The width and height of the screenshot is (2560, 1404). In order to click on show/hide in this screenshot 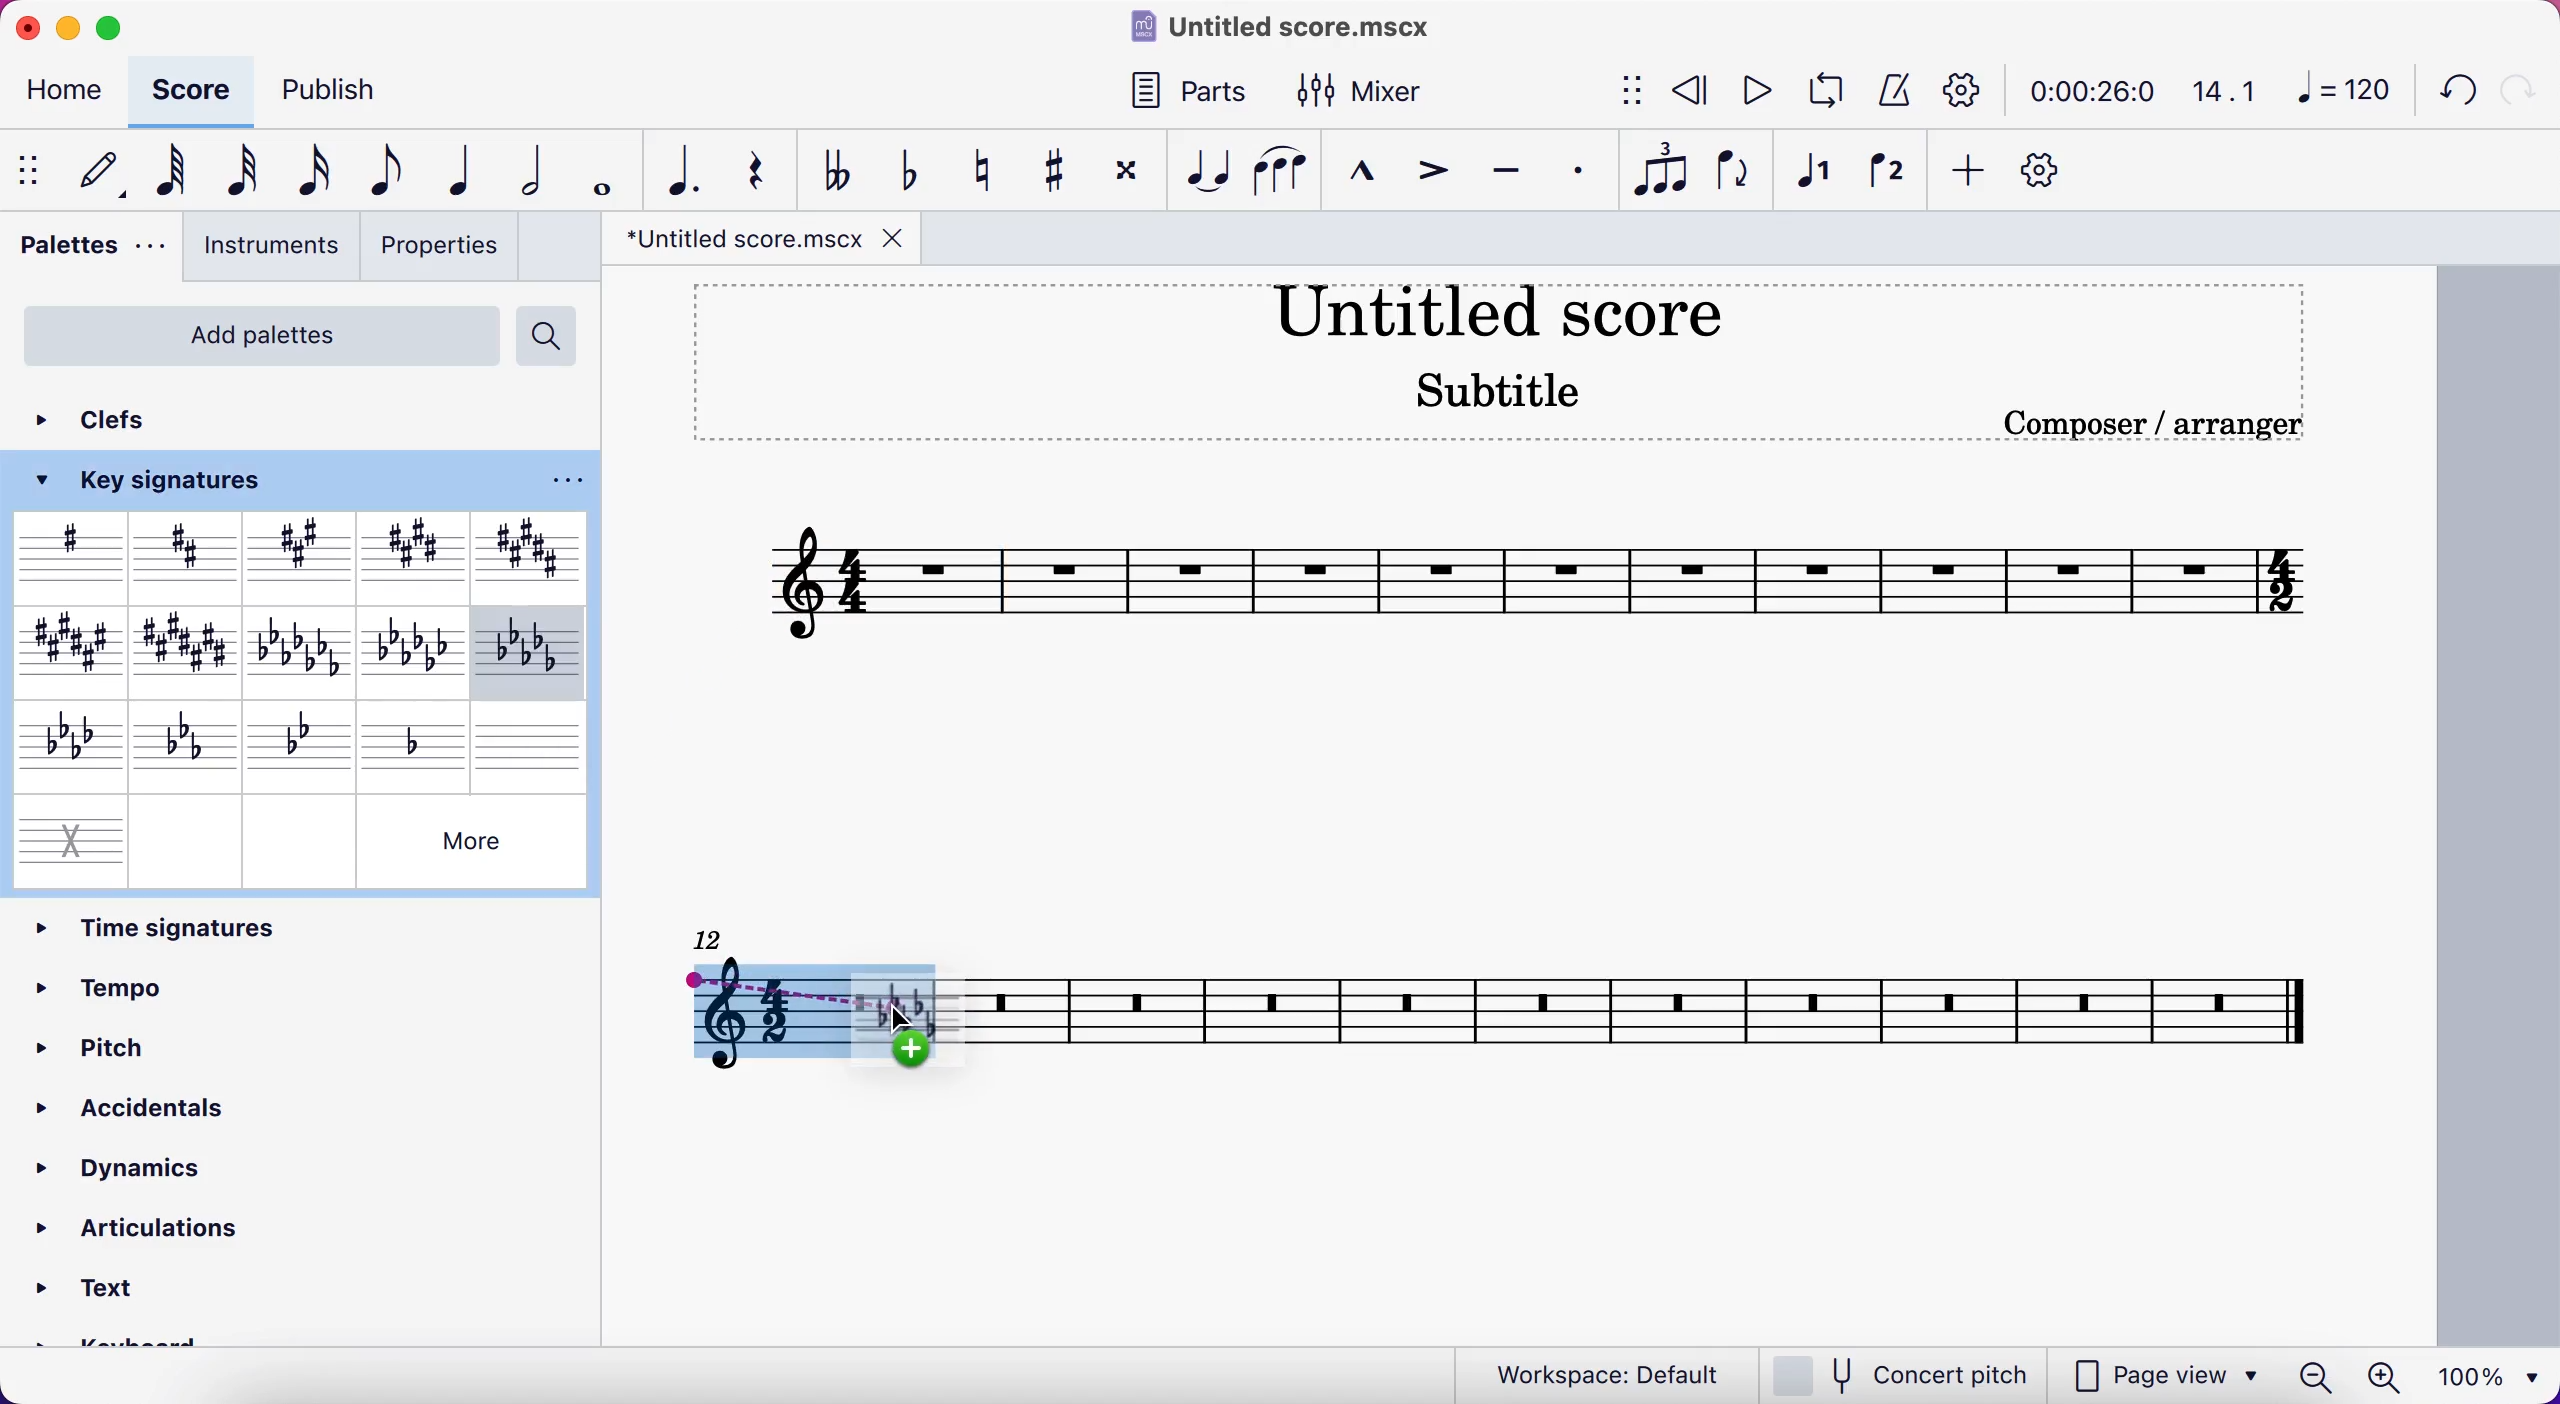, I will do `click(32, 169)`.